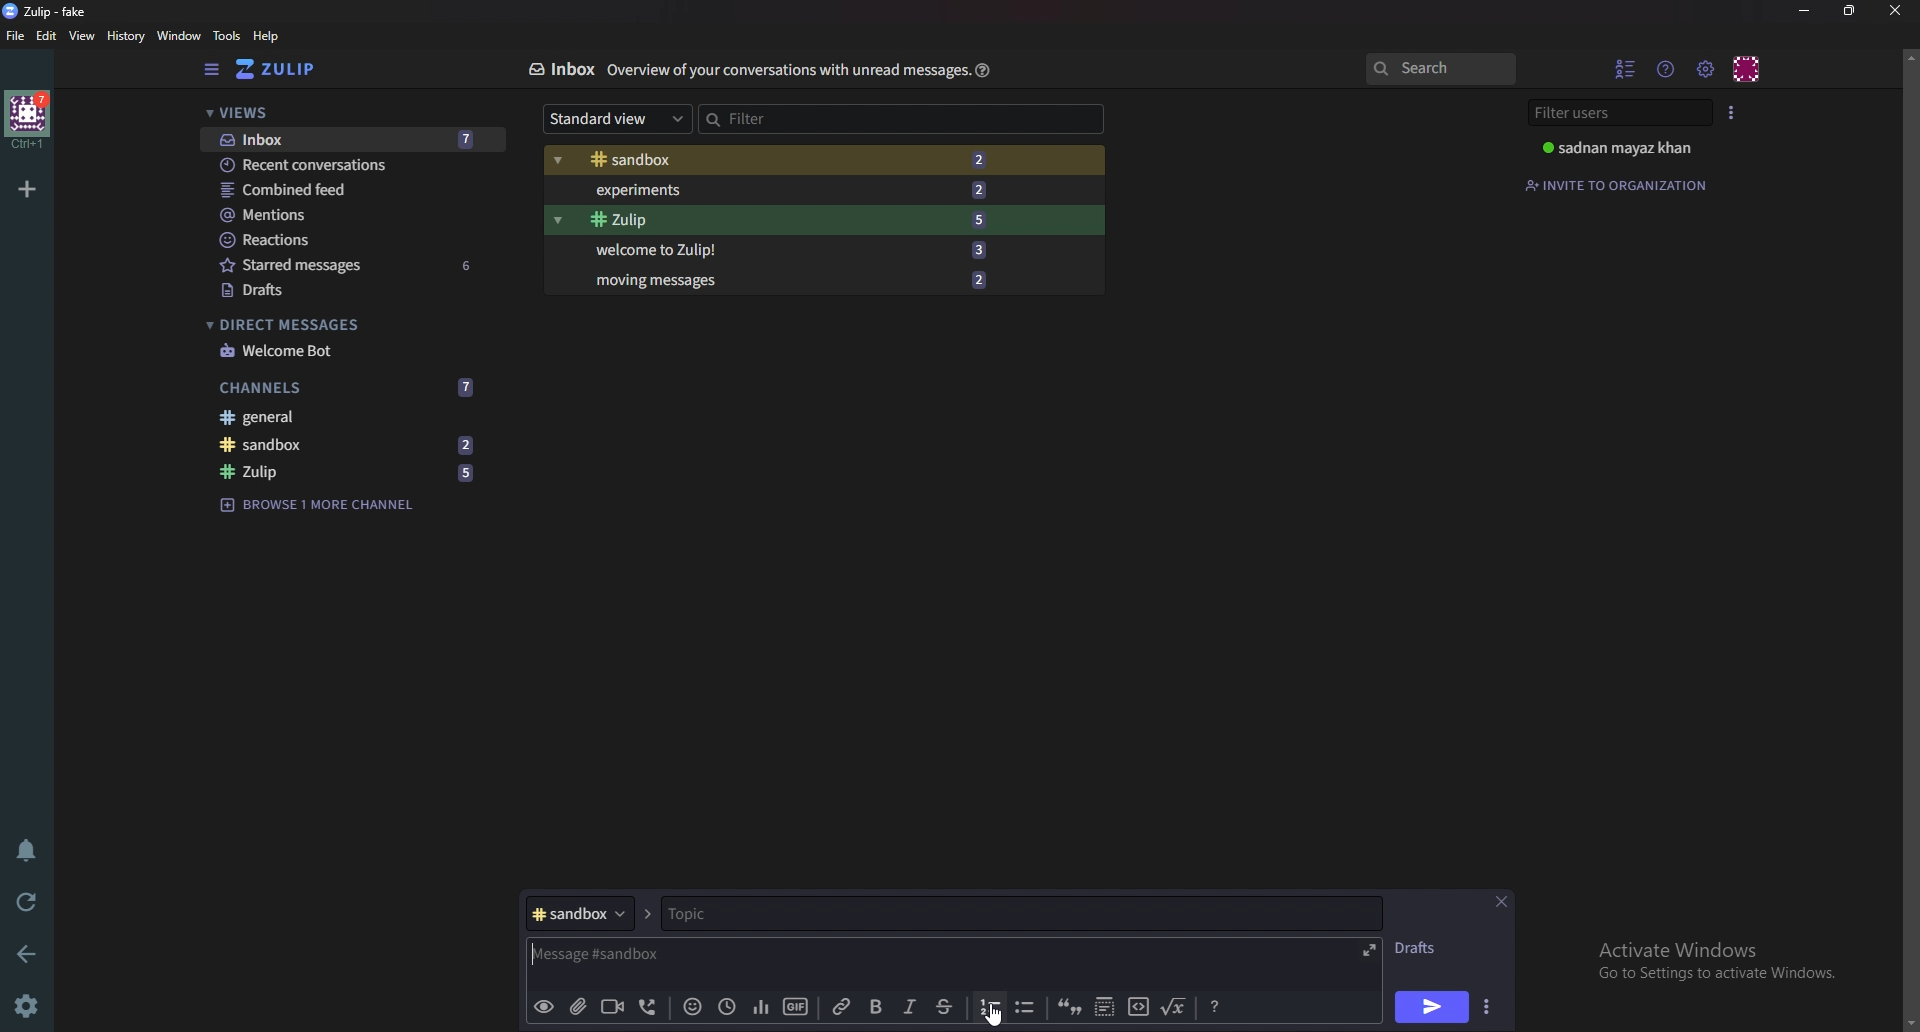 The height and width of the screenshot is (1032, 1920). Describe the element at coordinates (1423, 948) in the screenshot. I see `Drafts` at that location.